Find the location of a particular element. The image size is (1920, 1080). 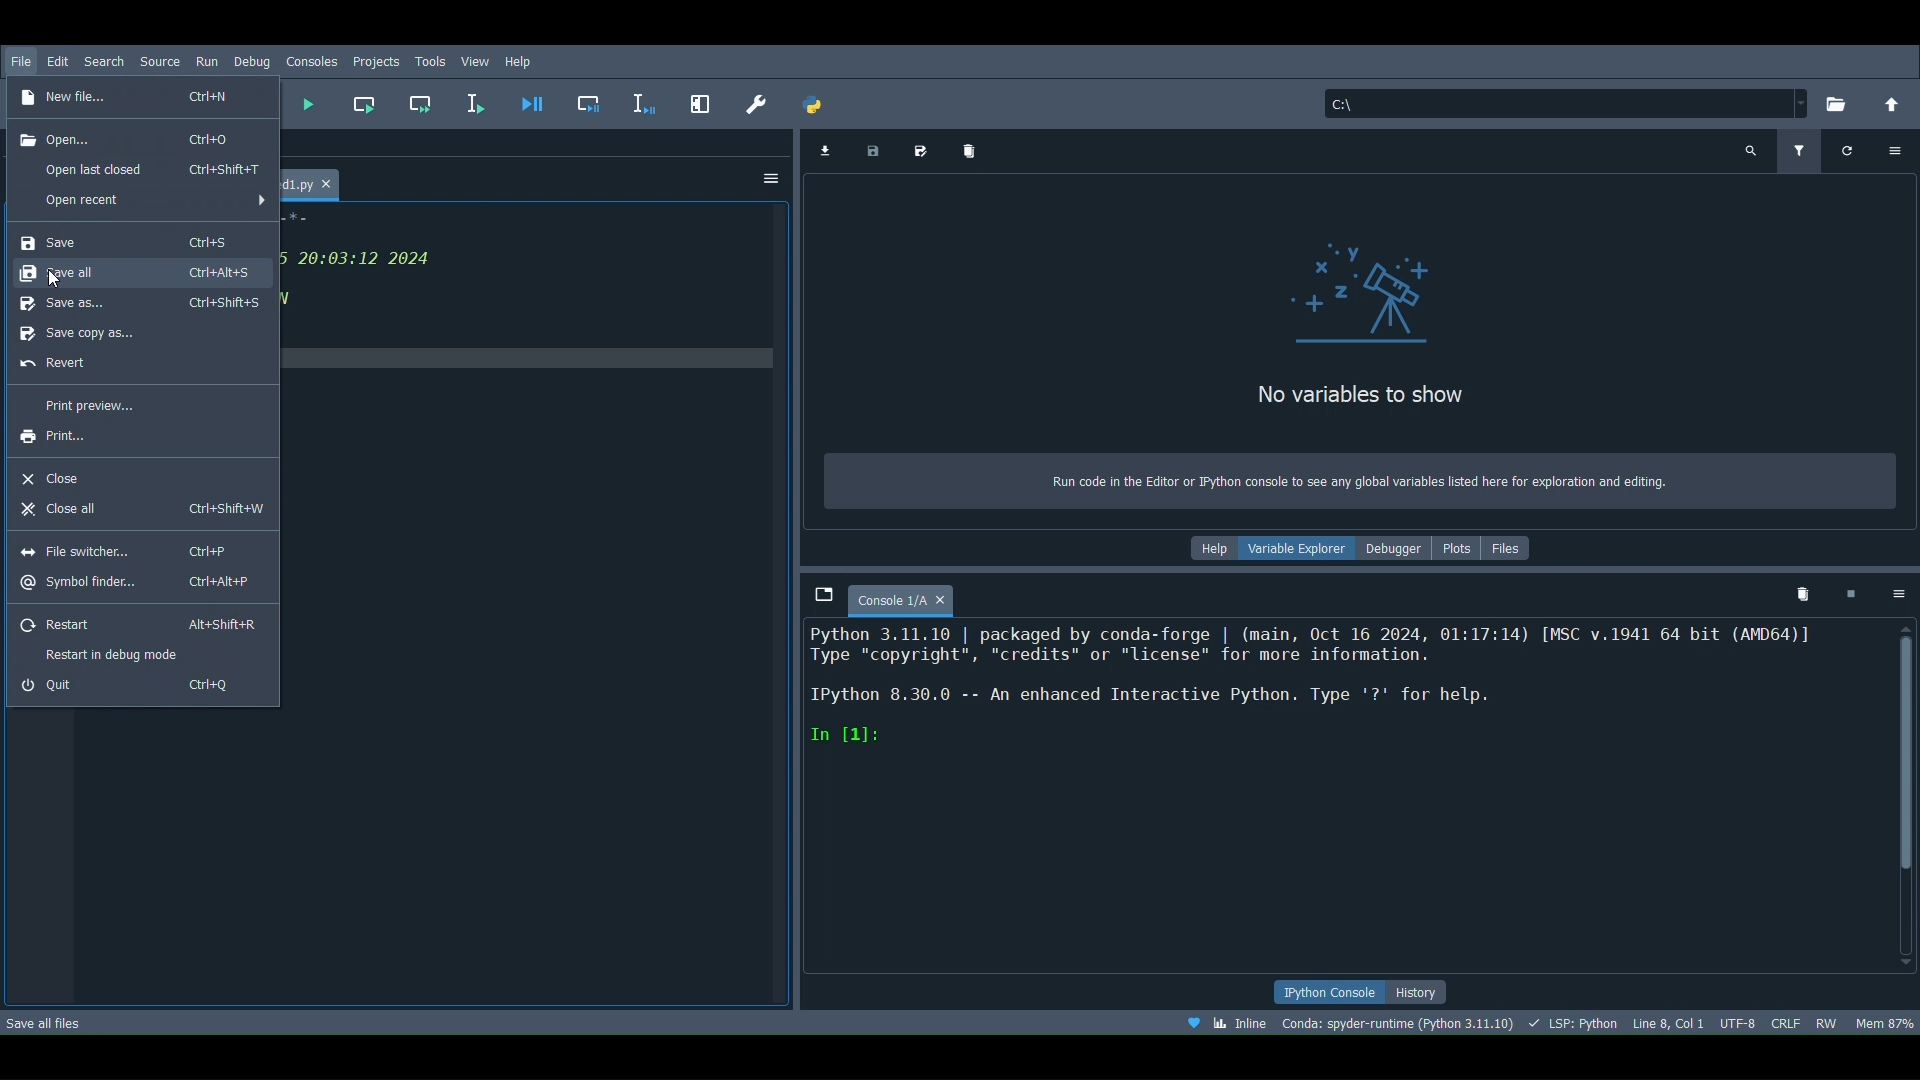

Projects is located at coordinates (377, 62).